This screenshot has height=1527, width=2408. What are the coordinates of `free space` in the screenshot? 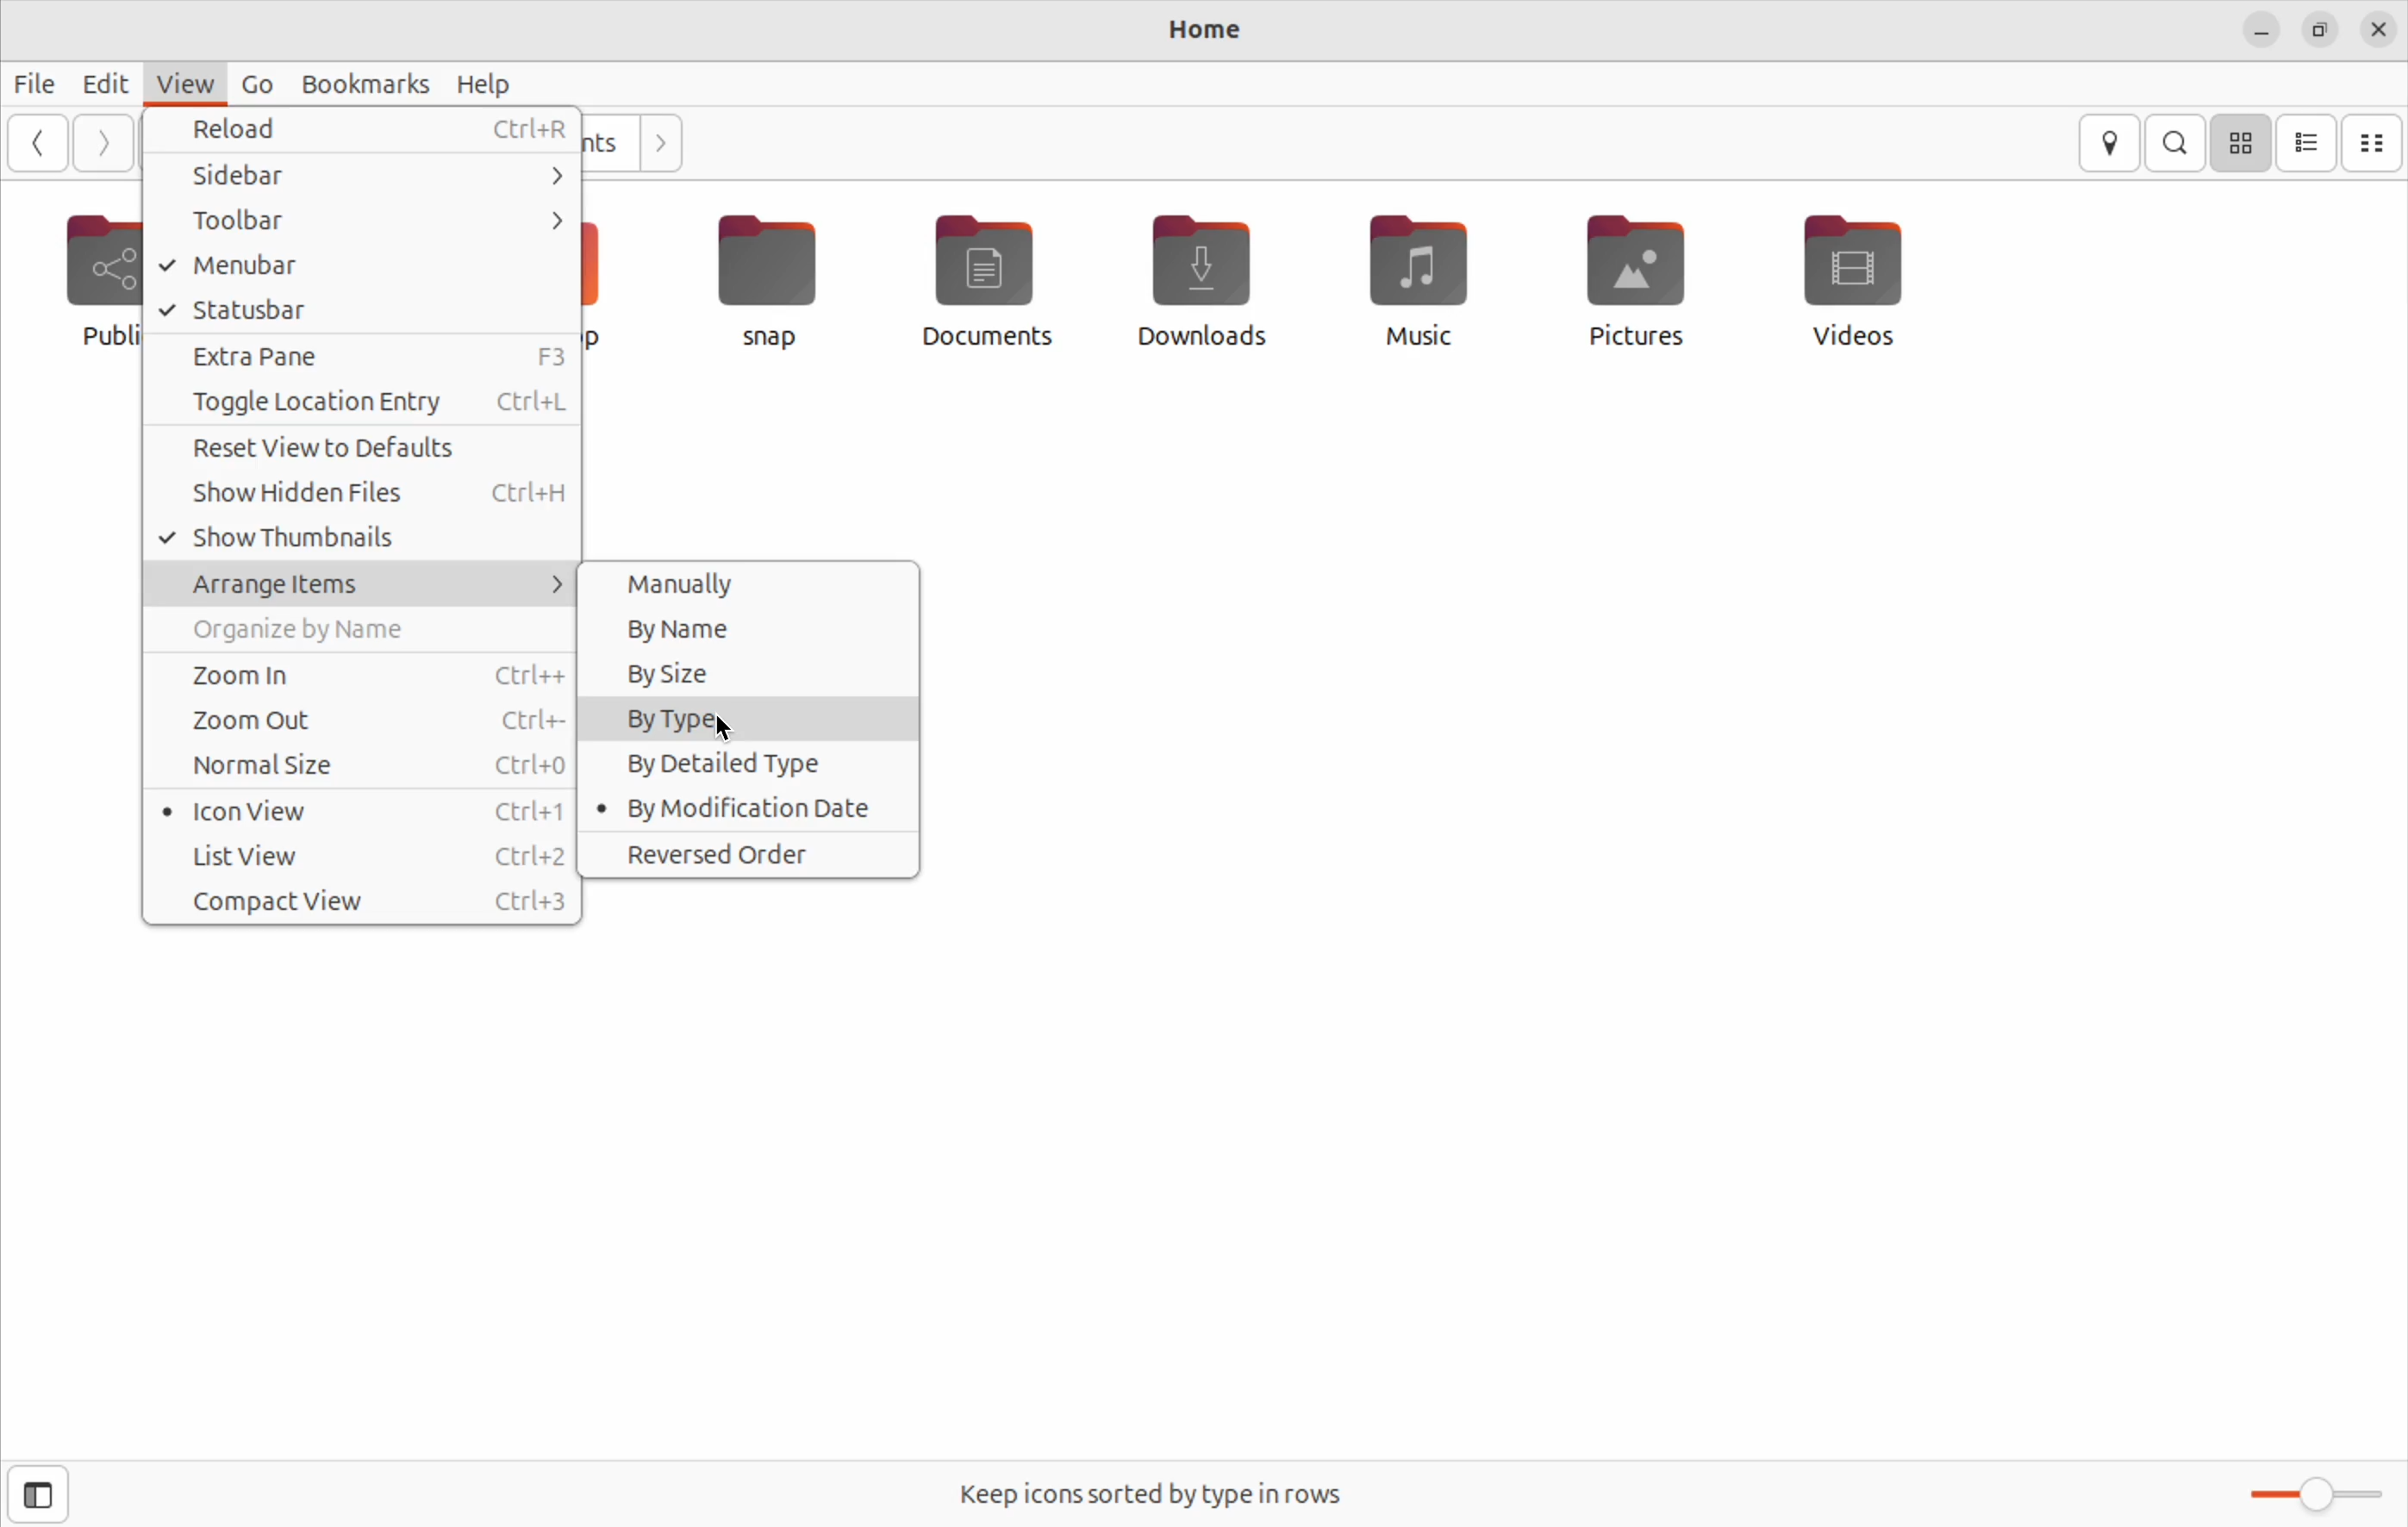 It's located at (1155, 1493).